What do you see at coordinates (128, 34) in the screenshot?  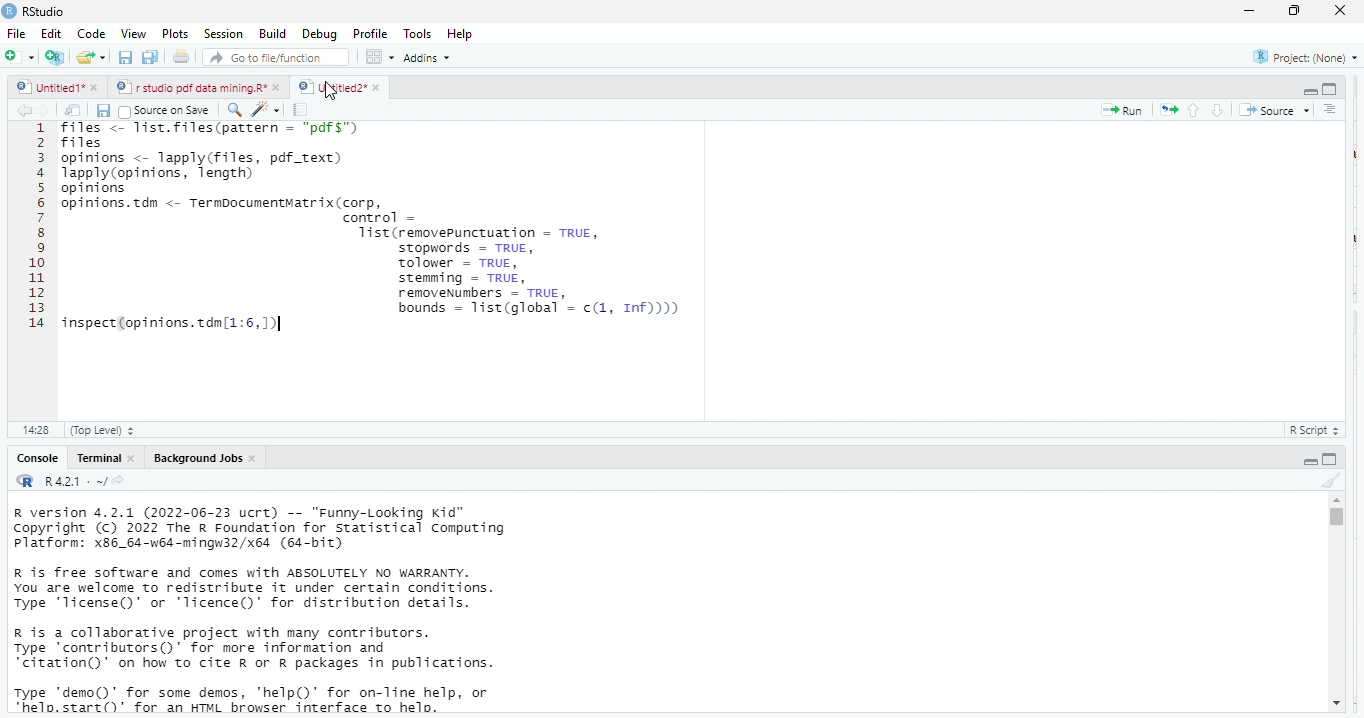 I see `view` at bounding box center [128, 34].